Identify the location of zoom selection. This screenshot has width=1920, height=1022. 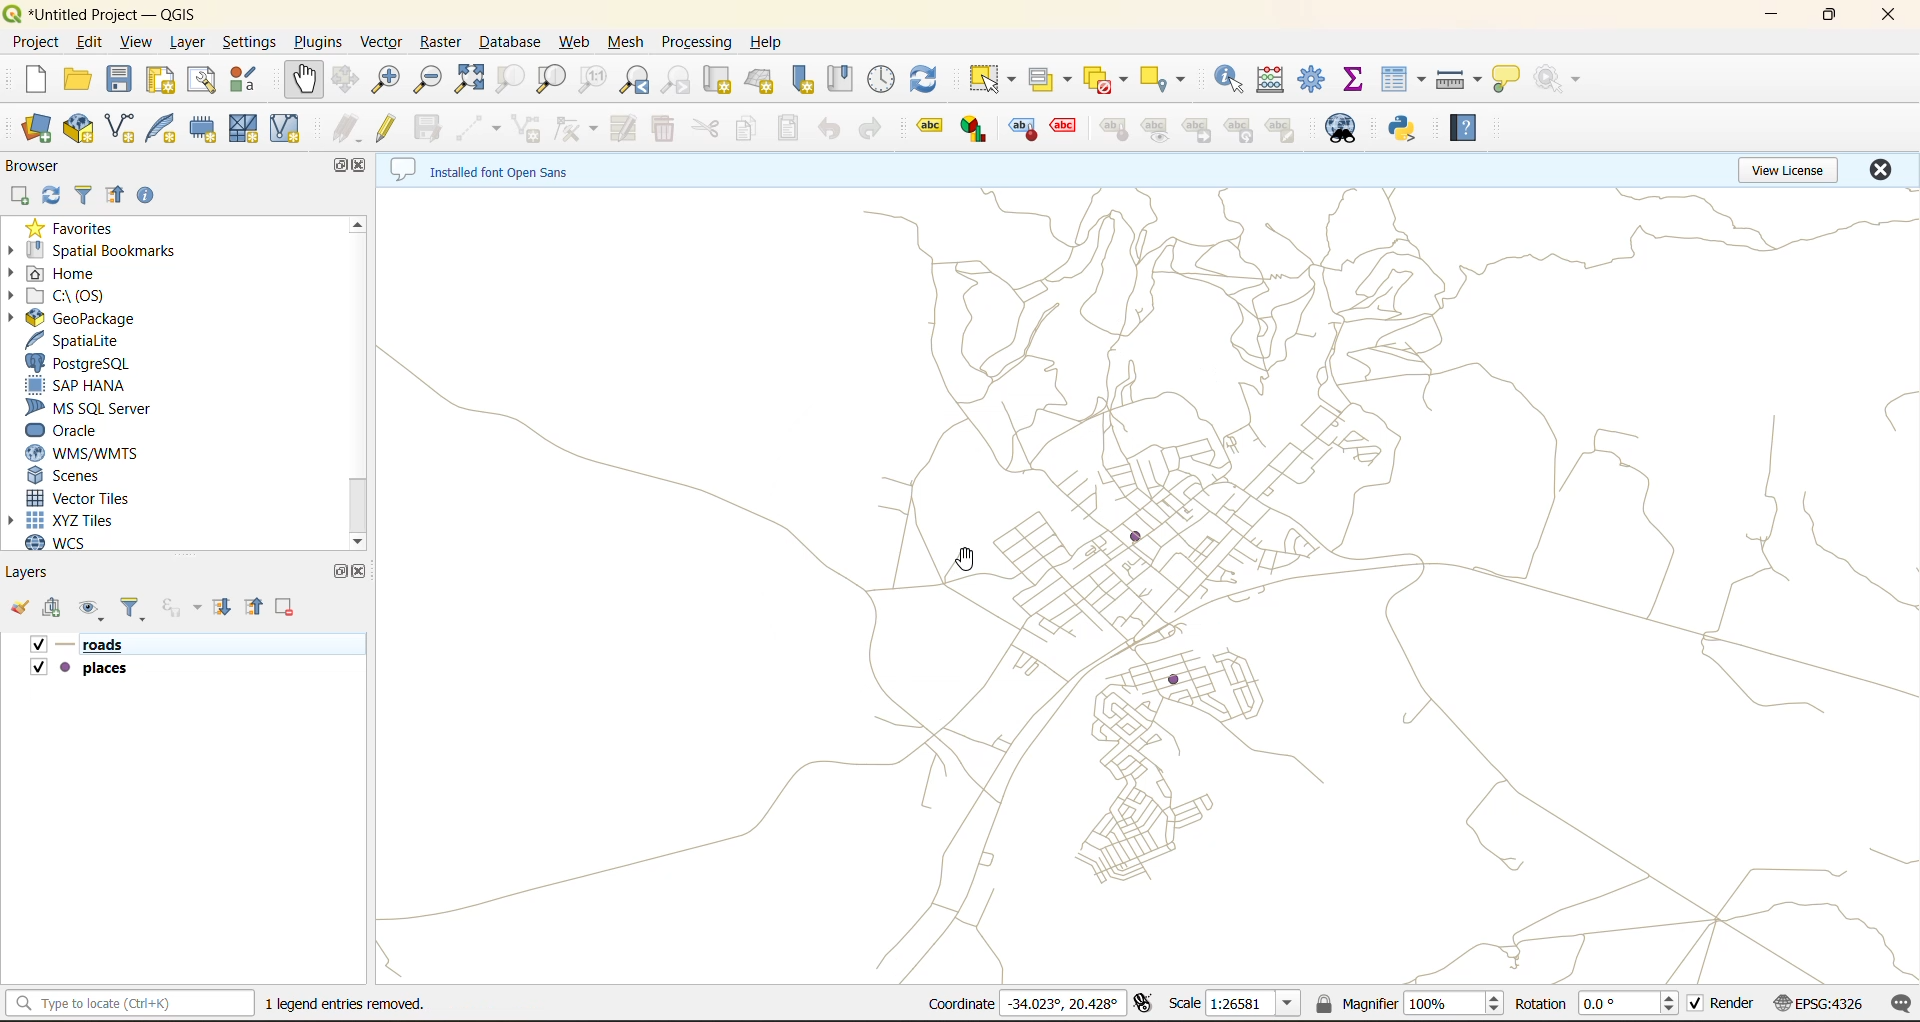
(510, 80).